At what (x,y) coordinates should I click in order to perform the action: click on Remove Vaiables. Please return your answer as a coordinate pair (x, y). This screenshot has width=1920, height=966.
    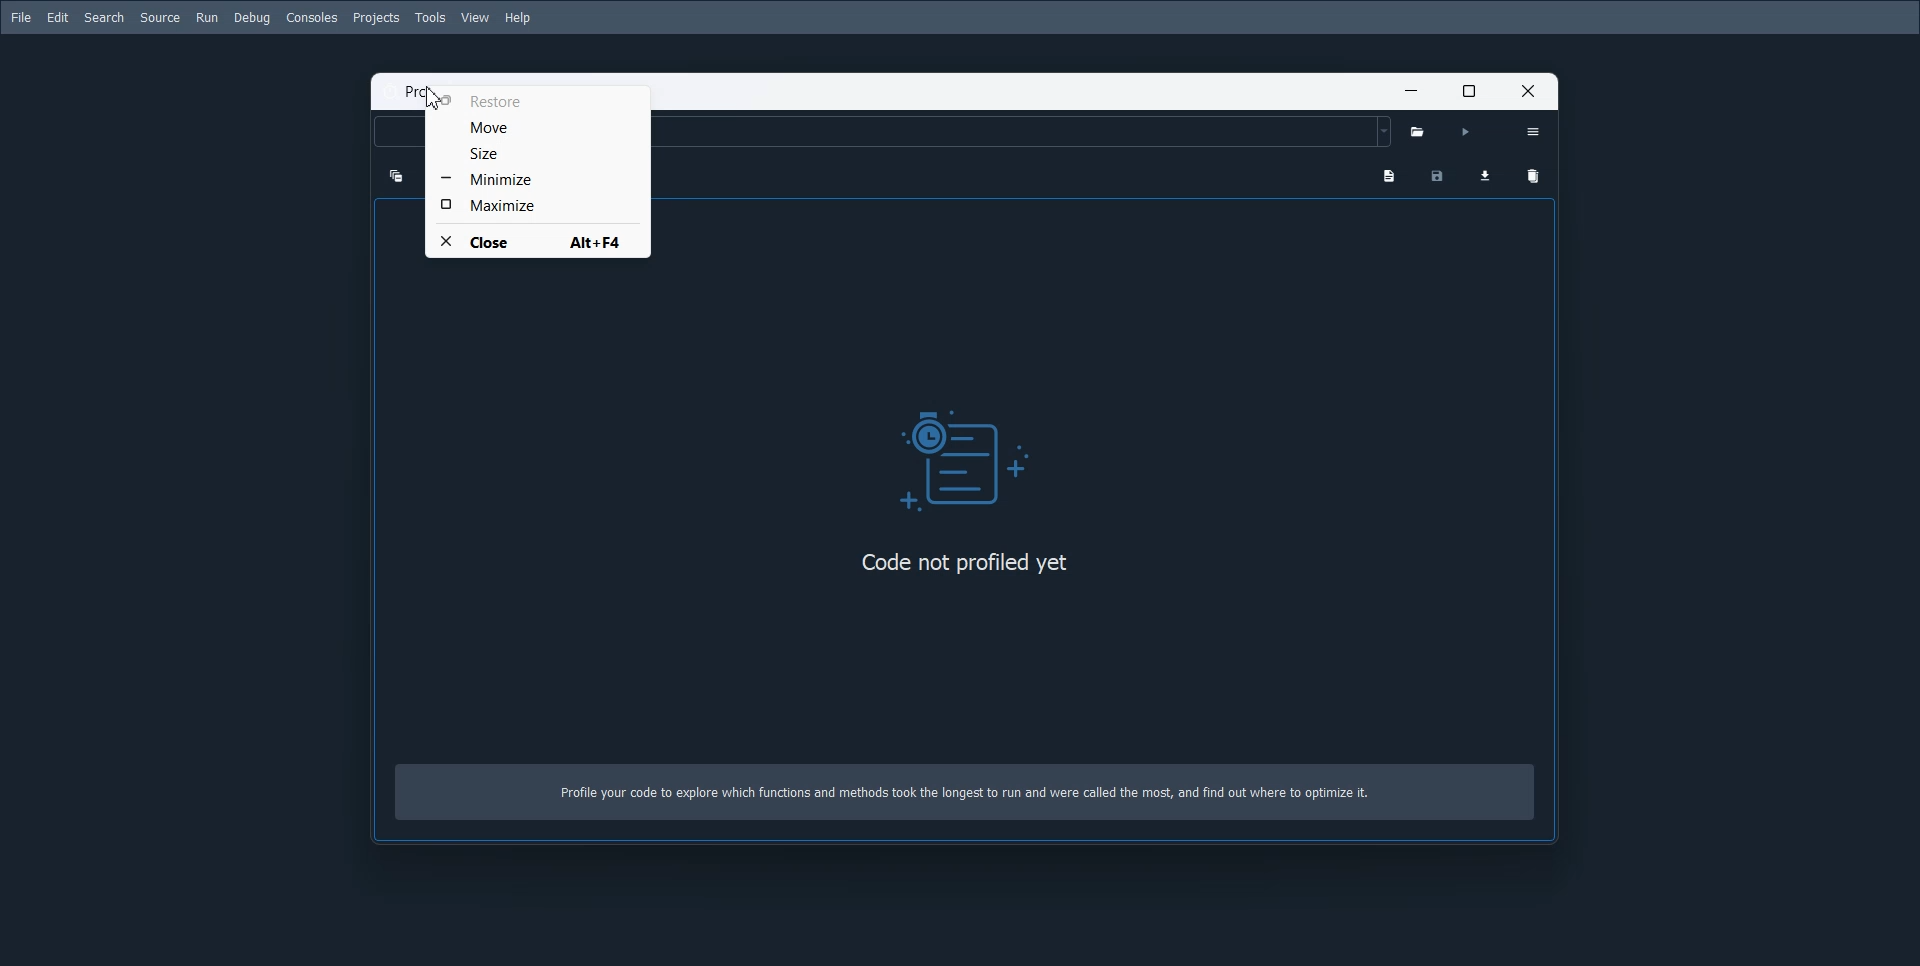
    Looking at the image, I should click on (1533, 177).